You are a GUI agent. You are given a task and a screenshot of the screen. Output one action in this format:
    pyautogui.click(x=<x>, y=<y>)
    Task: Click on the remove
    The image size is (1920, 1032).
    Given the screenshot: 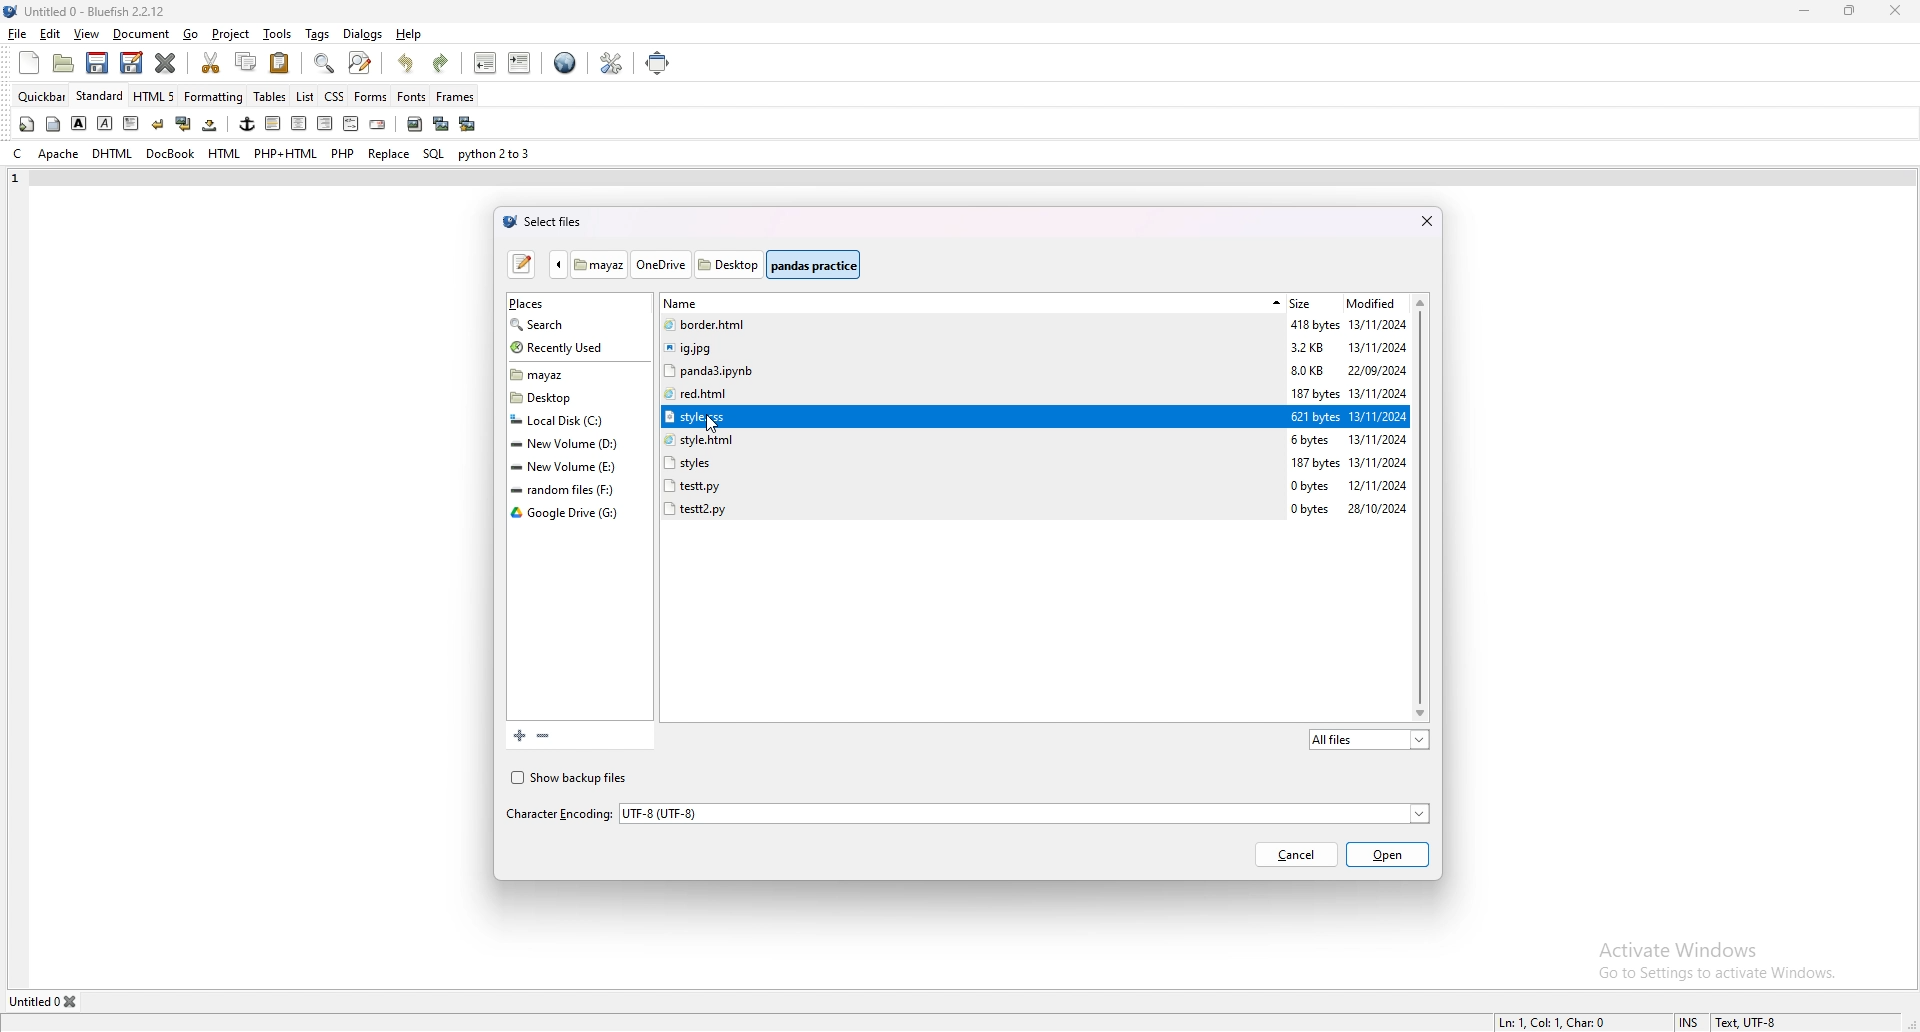 What is the action you would take?
    pyautogui.click(x=542, y=735)
    